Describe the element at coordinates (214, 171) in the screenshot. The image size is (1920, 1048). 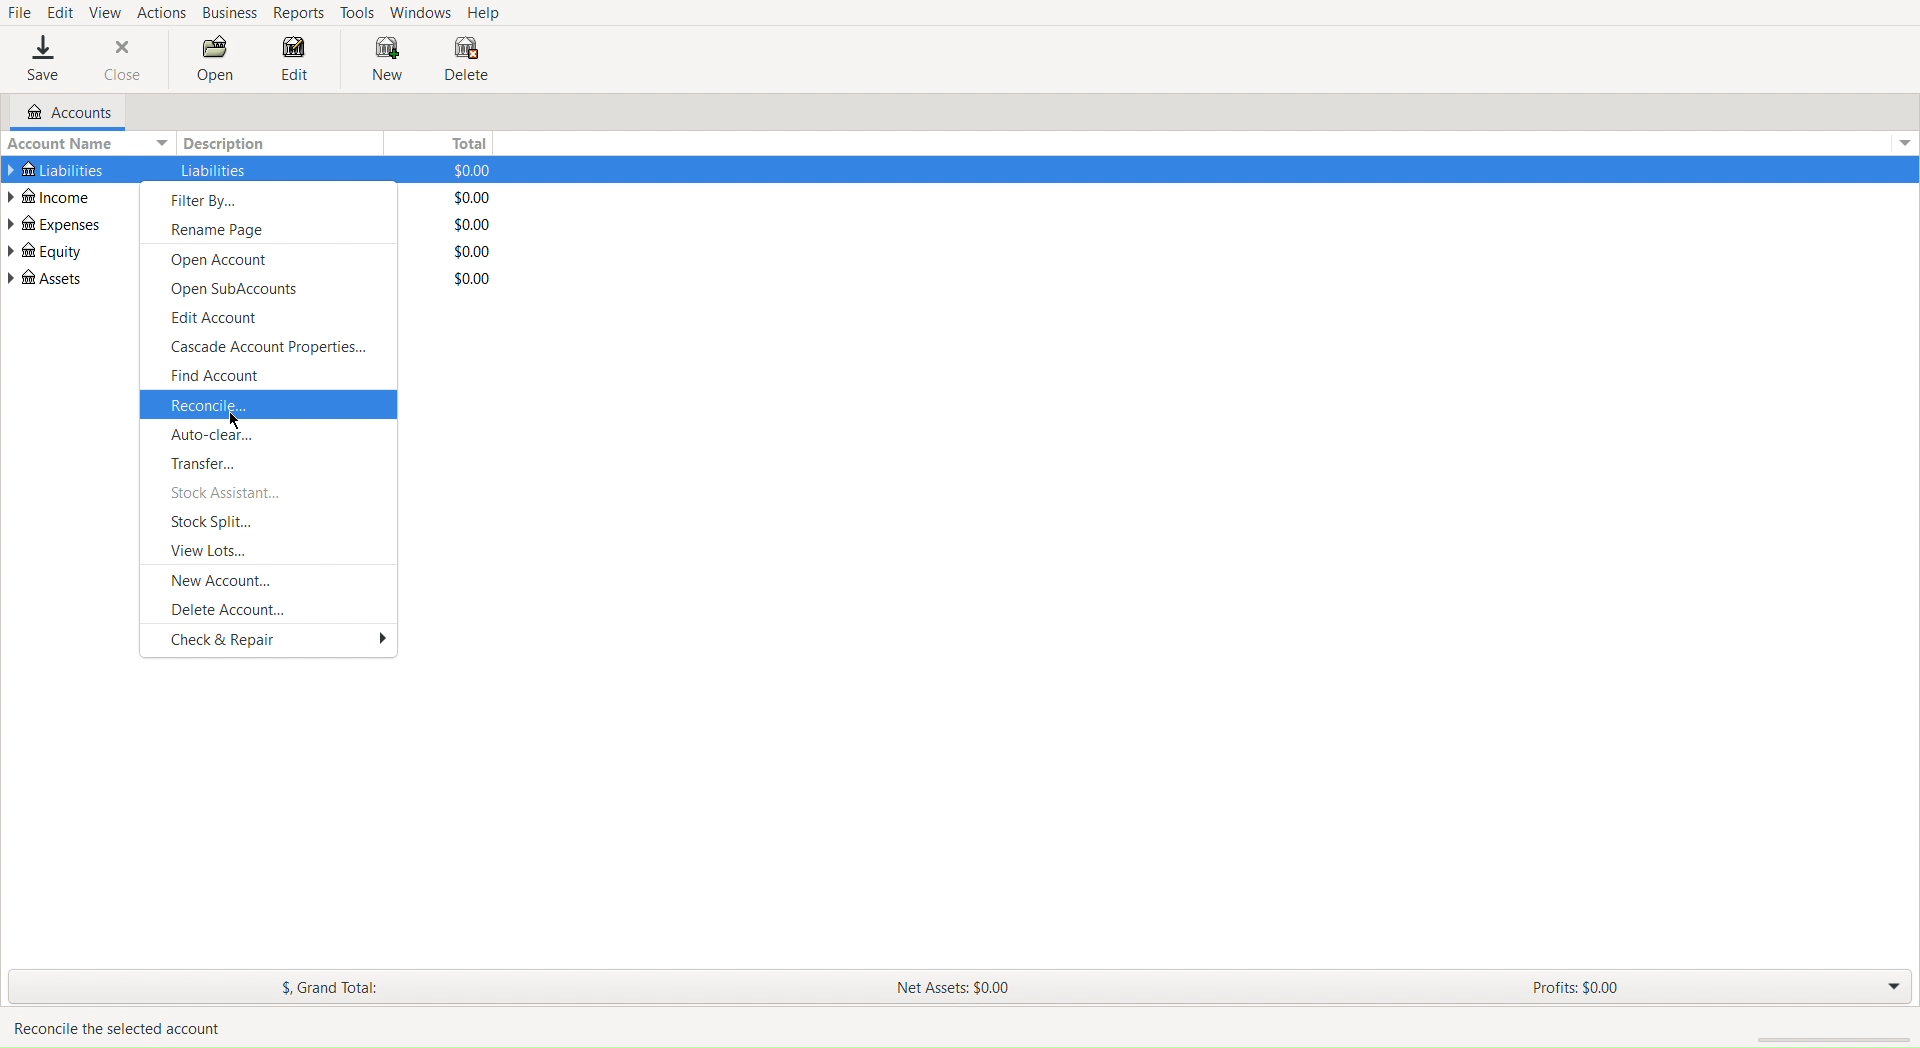
I see `Description` at that location.